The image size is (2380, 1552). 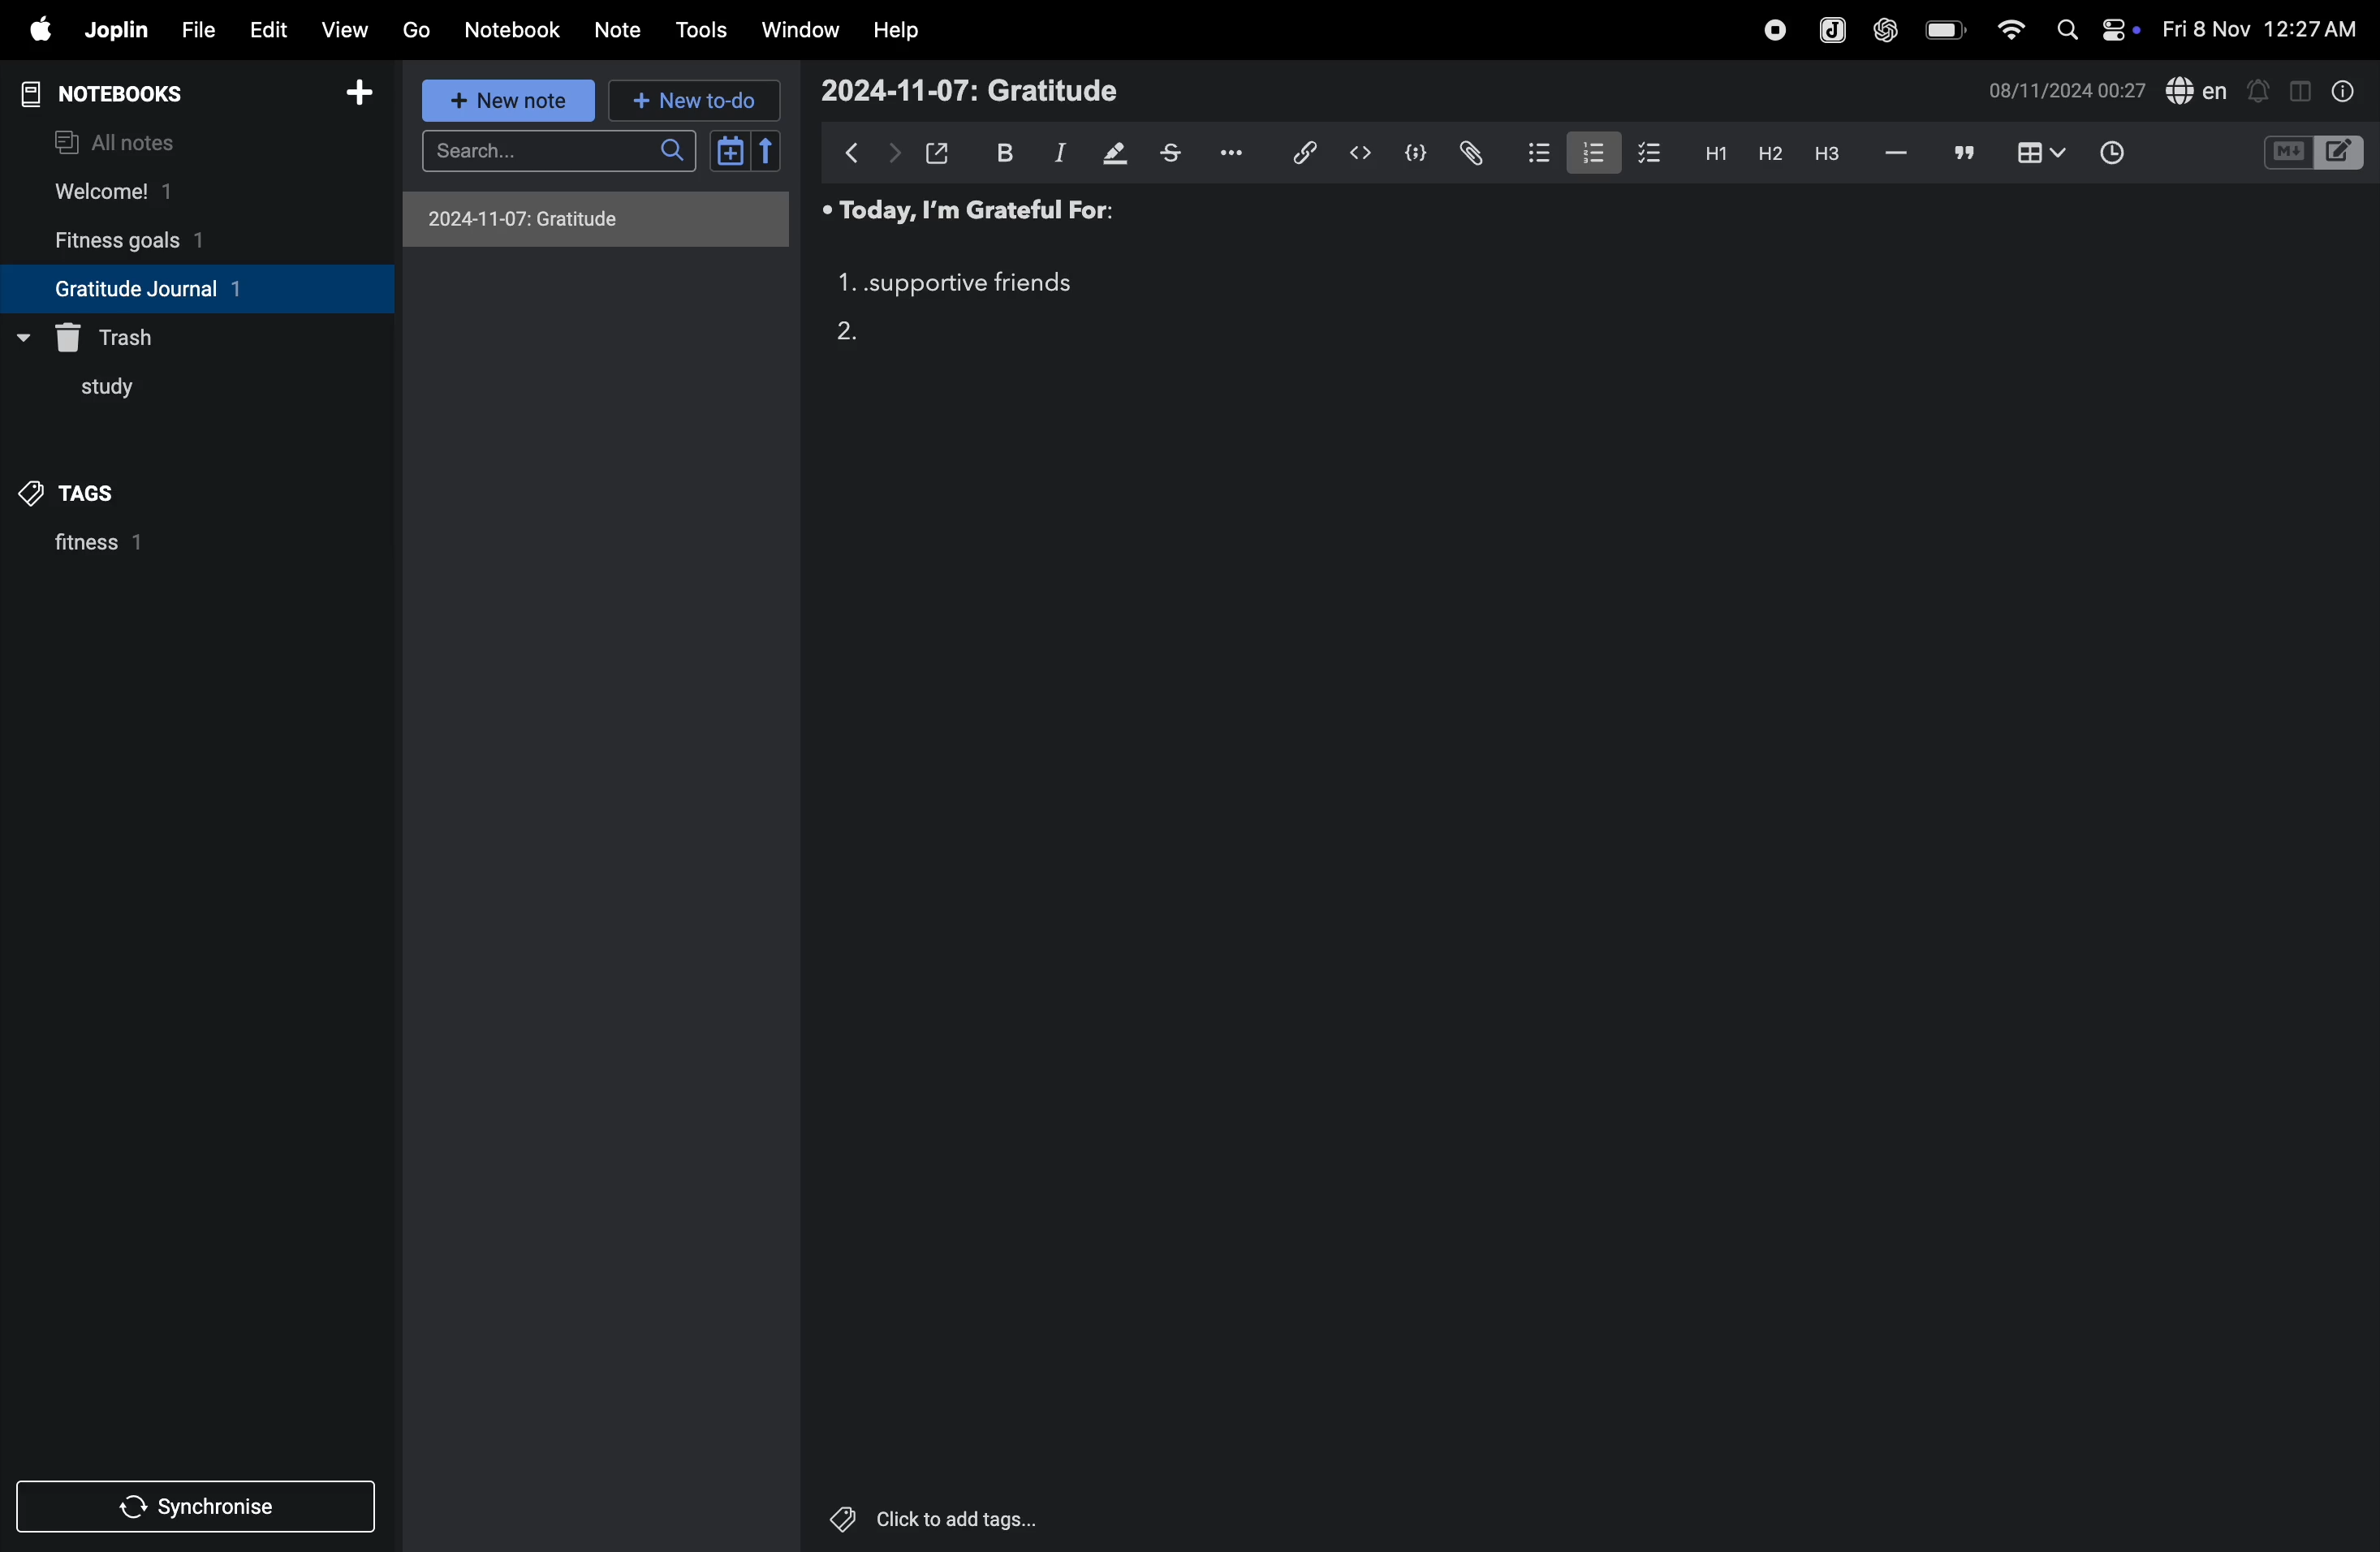 What do you see at coordinates (93, 394) in the screenshot?
I see `study` at bounding box center [93, 394].